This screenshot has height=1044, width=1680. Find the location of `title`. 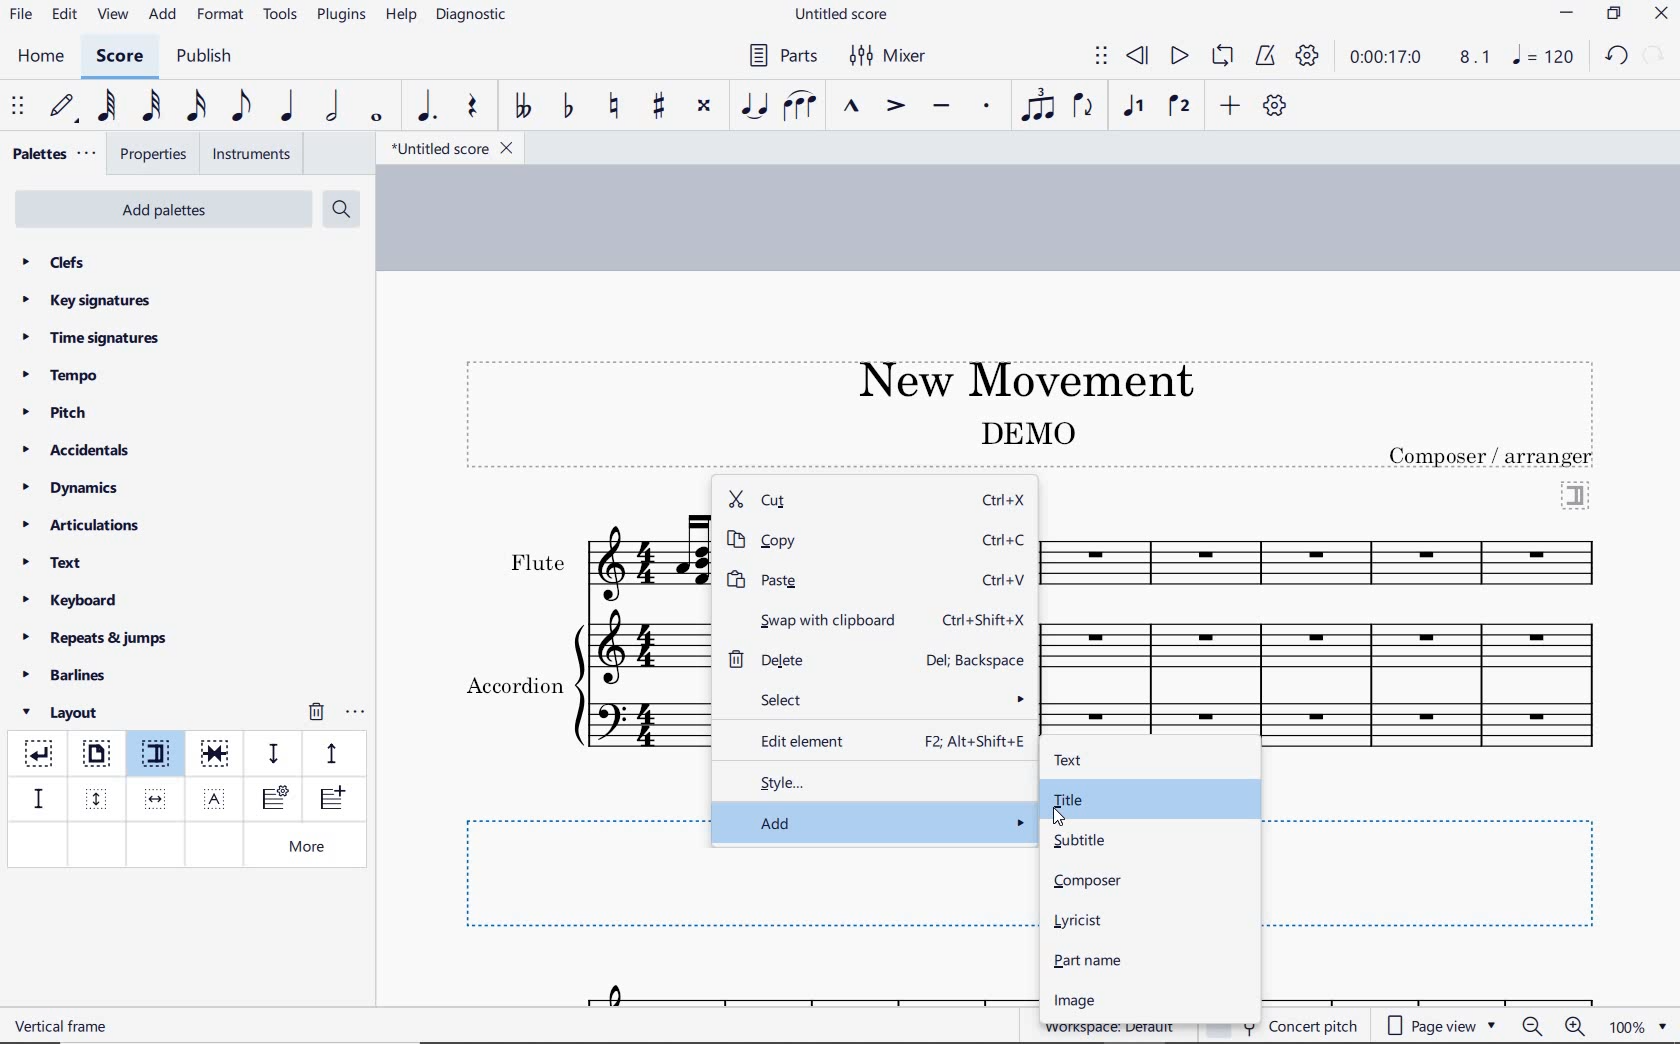

title is located at coordinates (1067, 800).